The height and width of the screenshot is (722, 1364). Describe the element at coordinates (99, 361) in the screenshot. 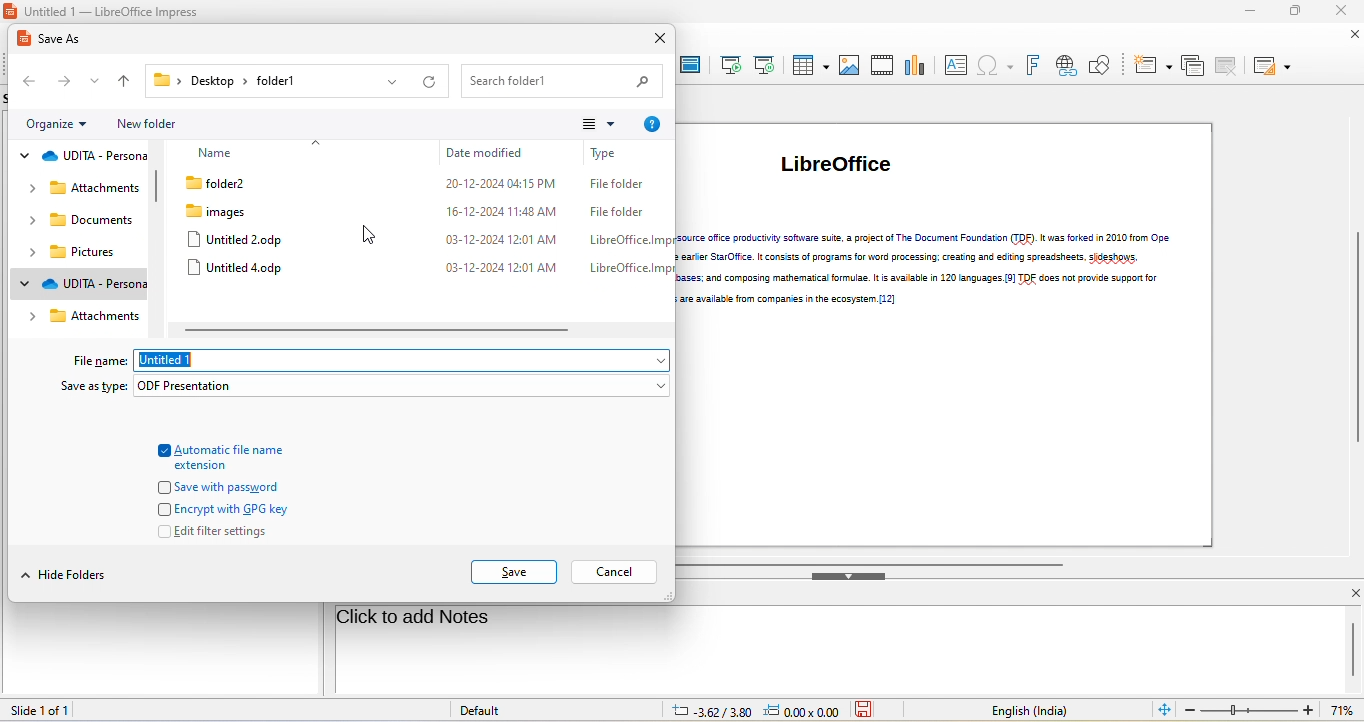

I see `file name` at that location.